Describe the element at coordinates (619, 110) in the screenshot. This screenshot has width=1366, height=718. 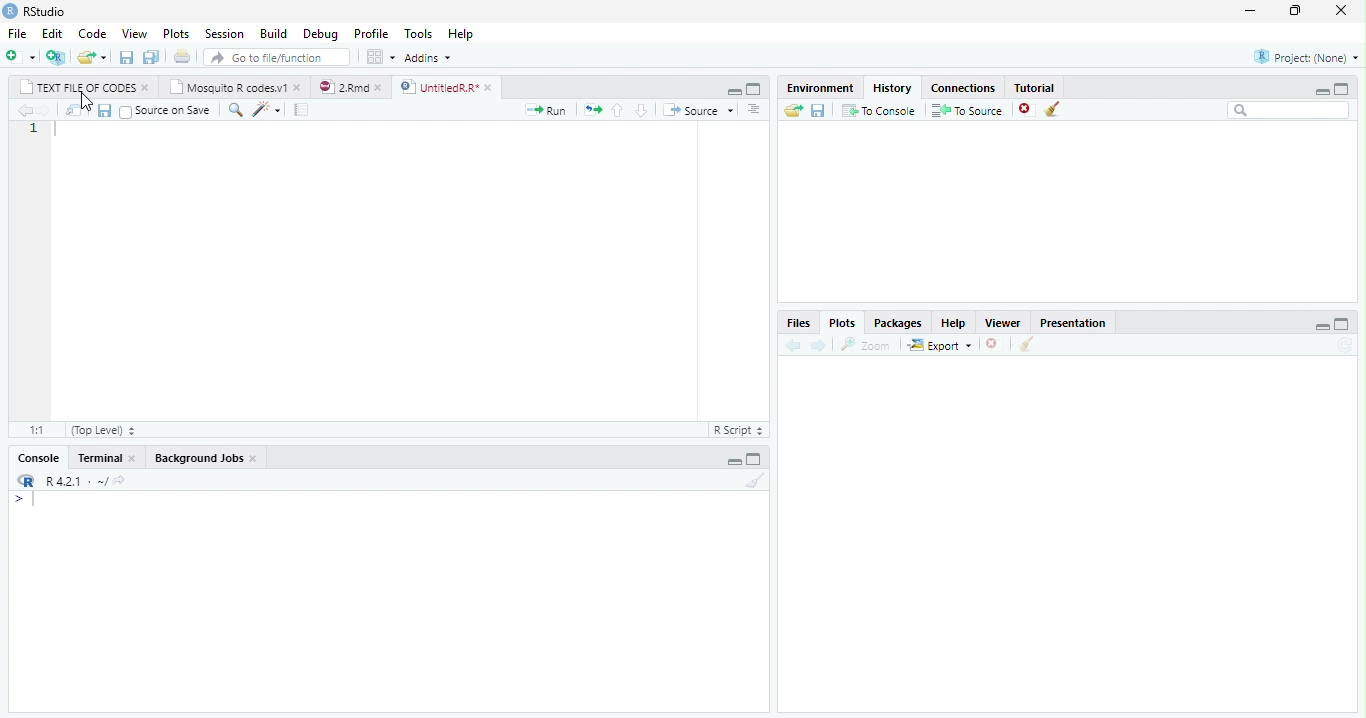
I see `go to previous section` at that location.